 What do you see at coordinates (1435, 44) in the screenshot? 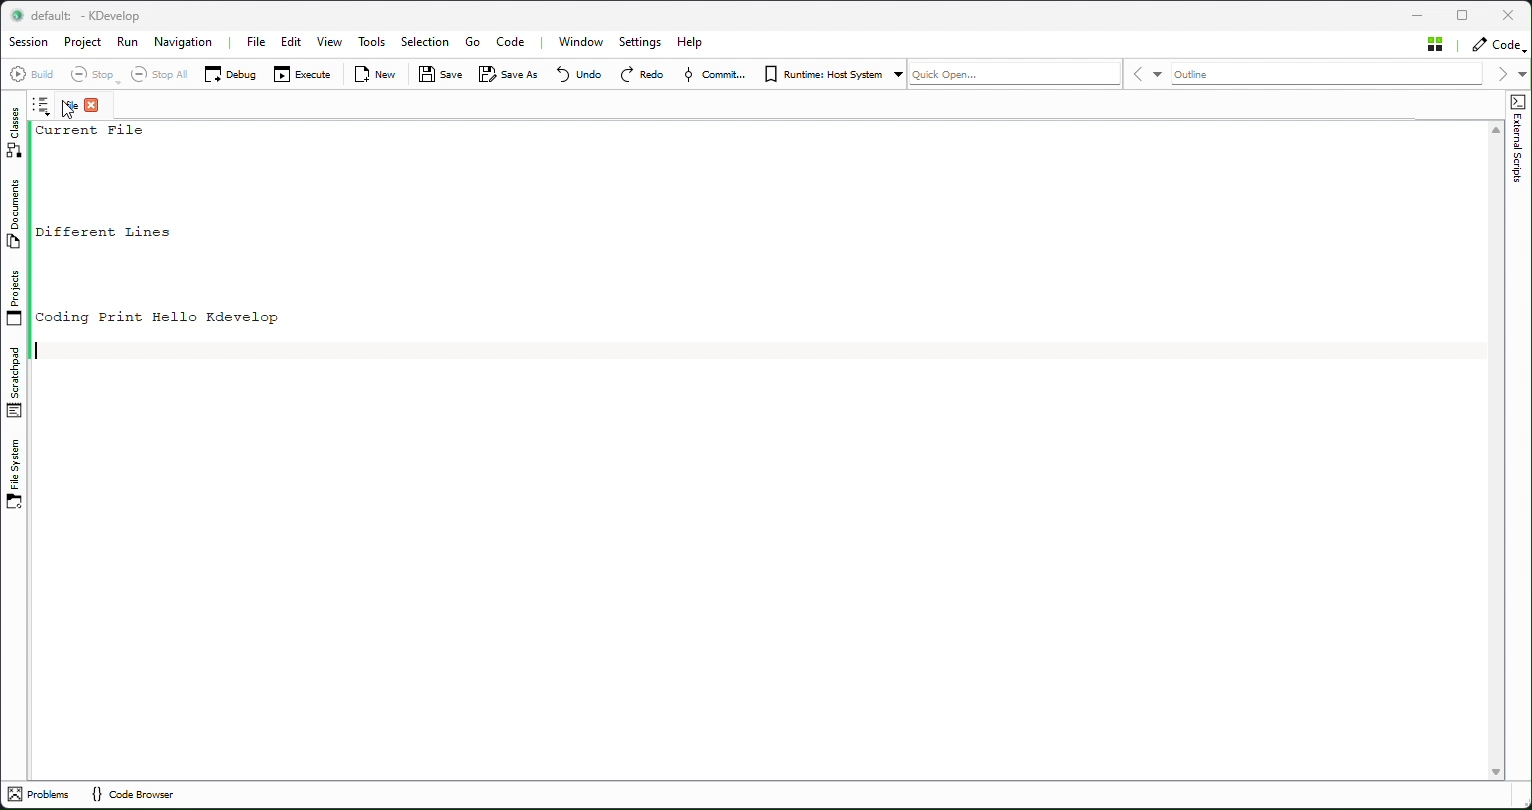
I see `Stash` at bounding box center [1435, 44].